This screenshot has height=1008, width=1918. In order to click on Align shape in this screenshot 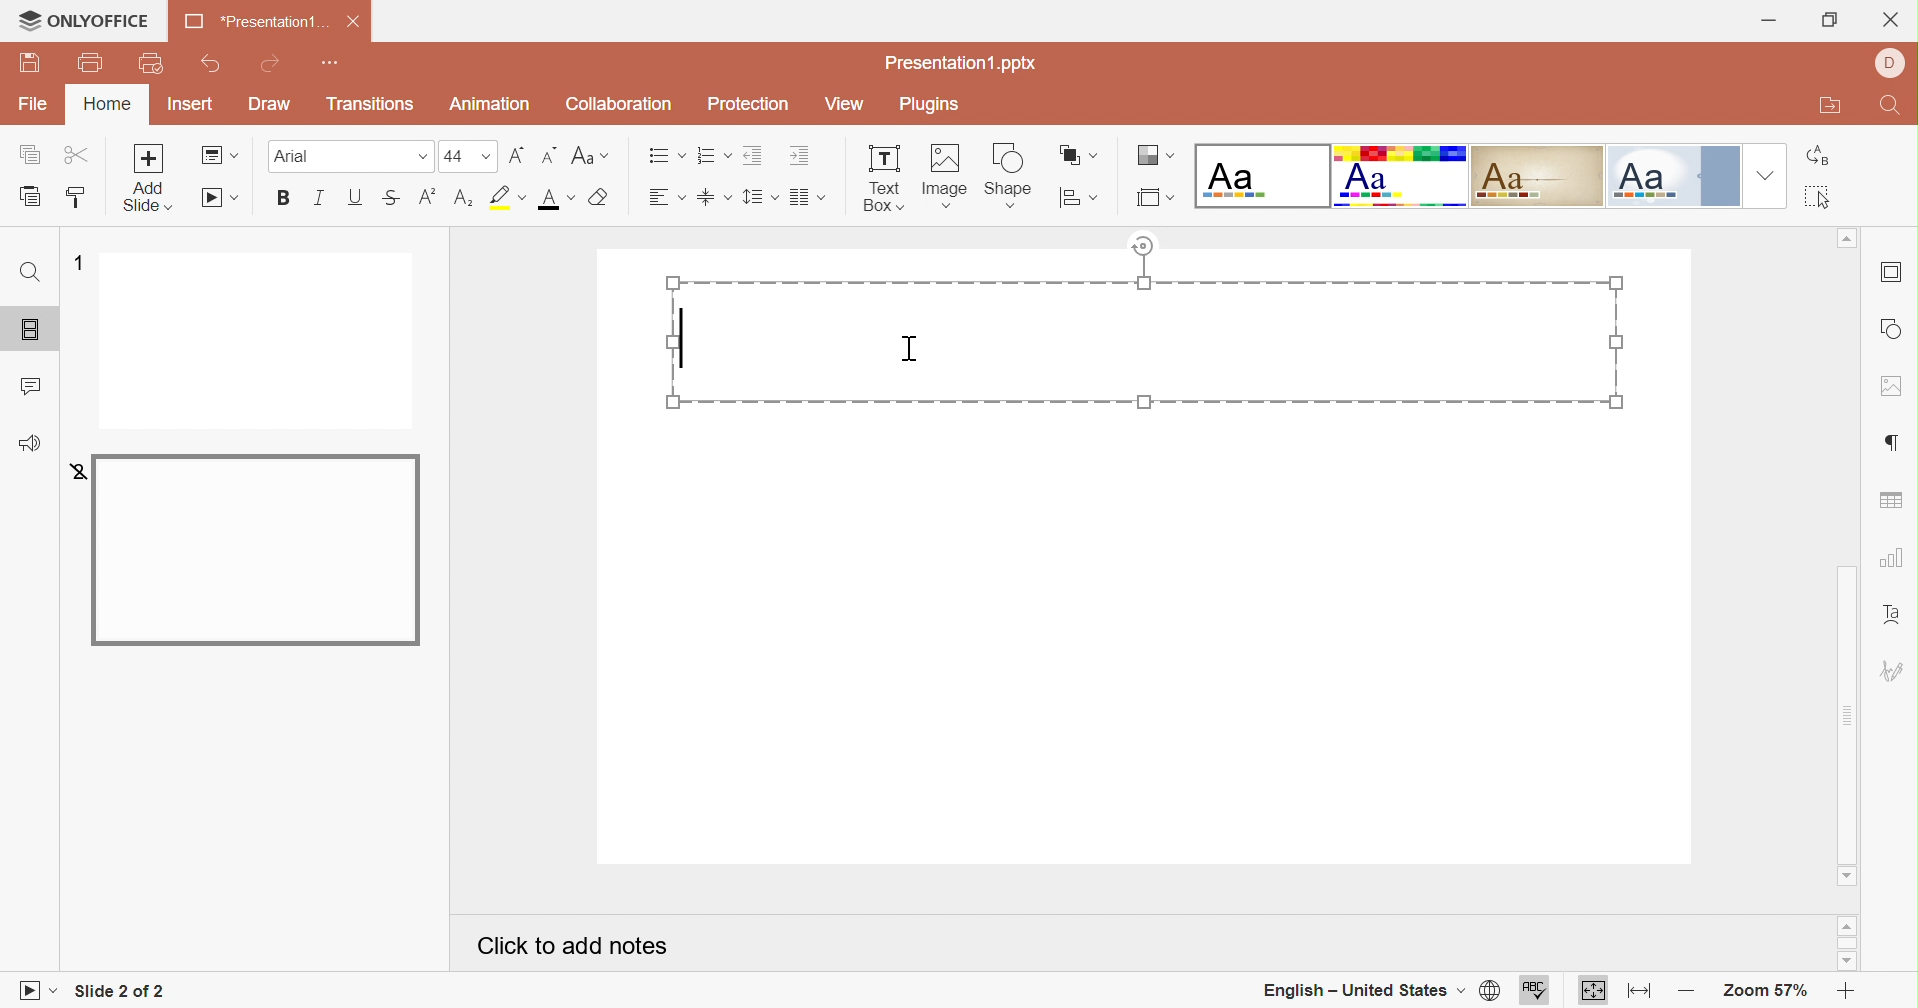, I will do `click(1079, 200)`.